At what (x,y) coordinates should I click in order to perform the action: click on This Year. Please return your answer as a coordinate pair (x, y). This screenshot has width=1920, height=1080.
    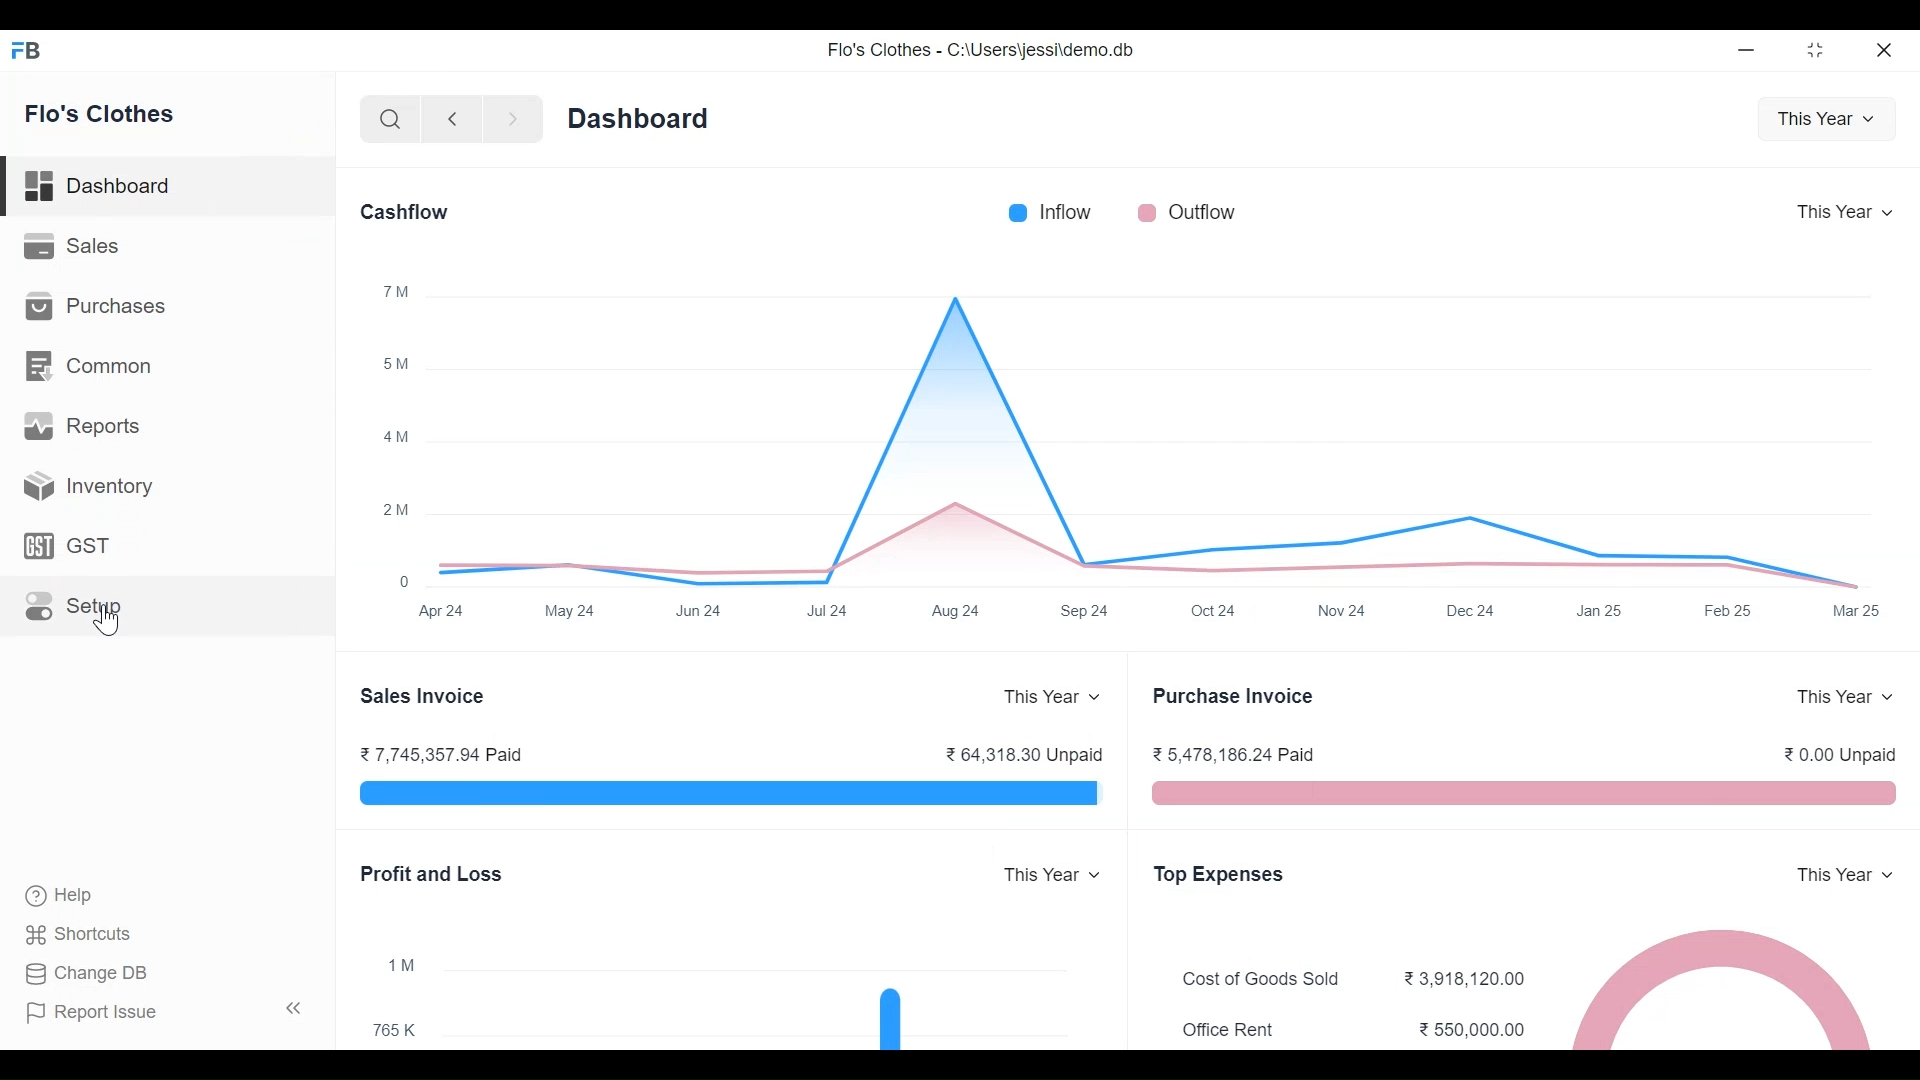
    Looking at the image, I should click on (1838, 694).